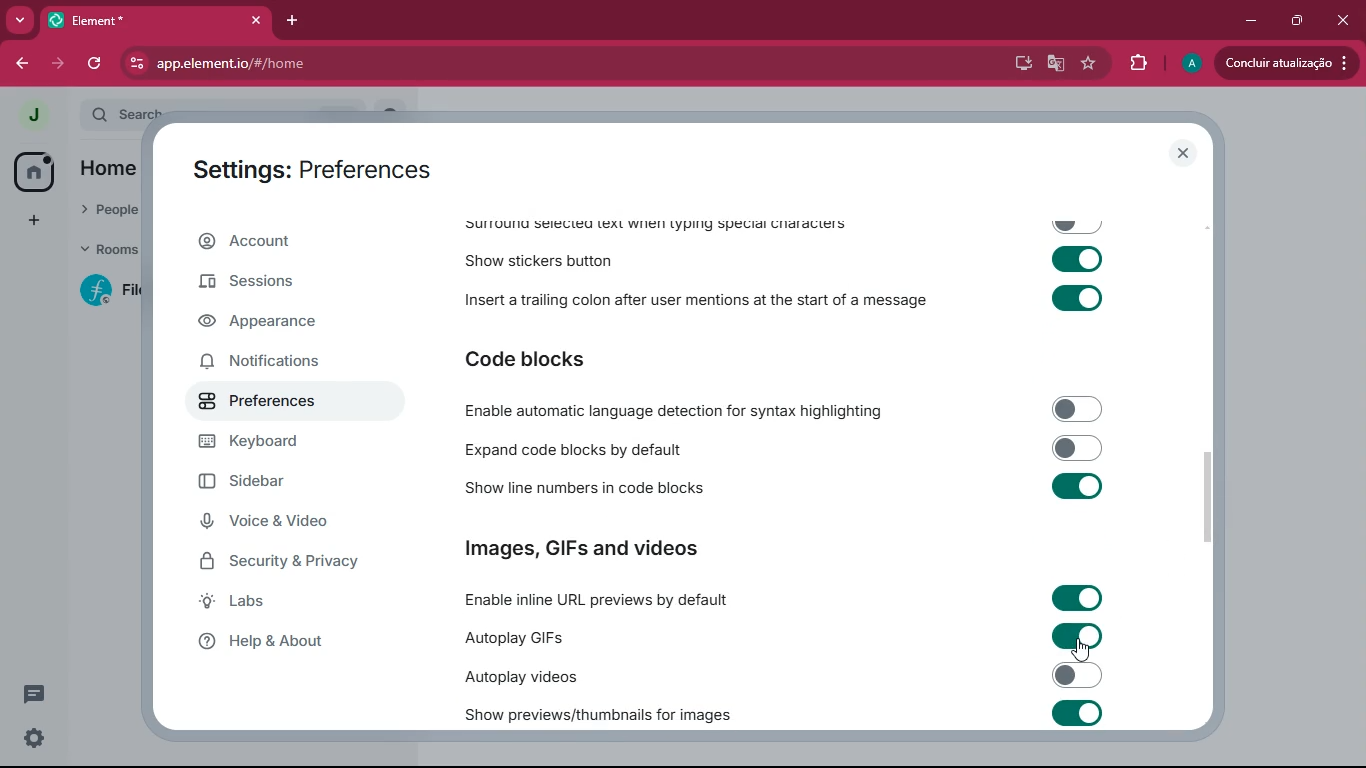  Describe the element at coordinates (780, 637) in the screenshot. I see `Autoplay GIFs` at that location.